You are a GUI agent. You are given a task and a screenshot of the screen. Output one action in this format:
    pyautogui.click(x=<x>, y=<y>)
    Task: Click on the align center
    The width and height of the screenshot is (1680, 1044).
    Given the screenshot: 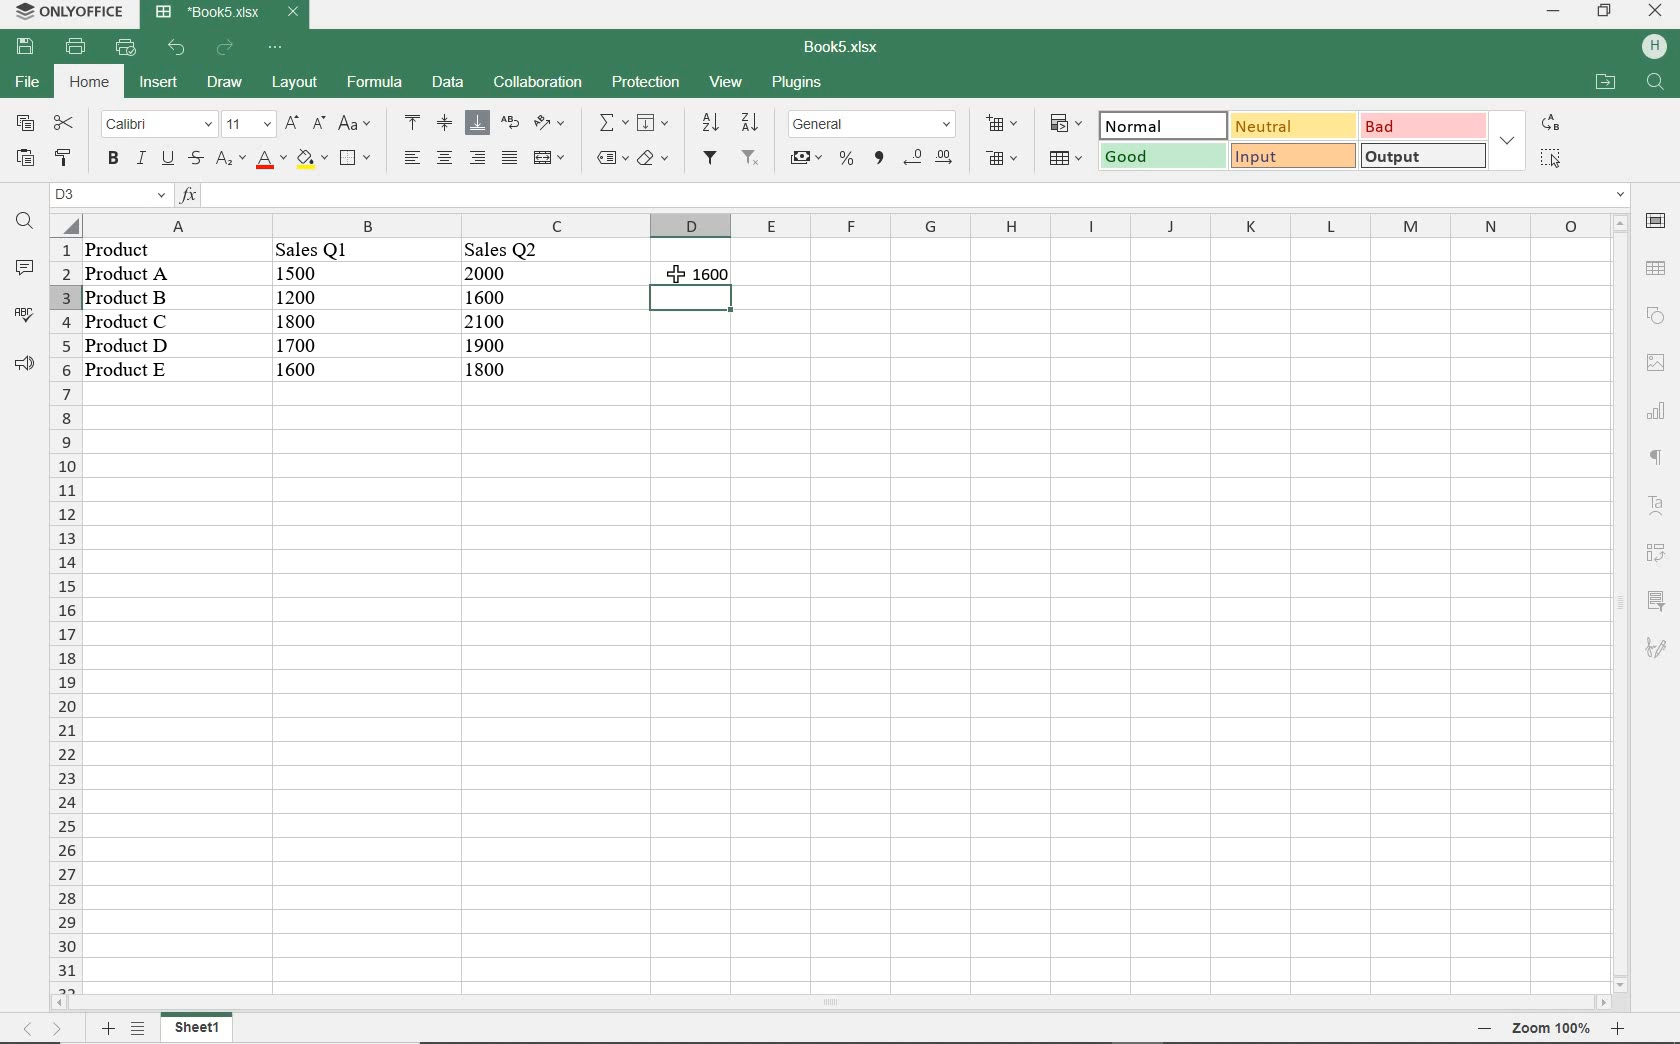 What is the action you would take?
    pyautogui.click(x=444, y=158)
    